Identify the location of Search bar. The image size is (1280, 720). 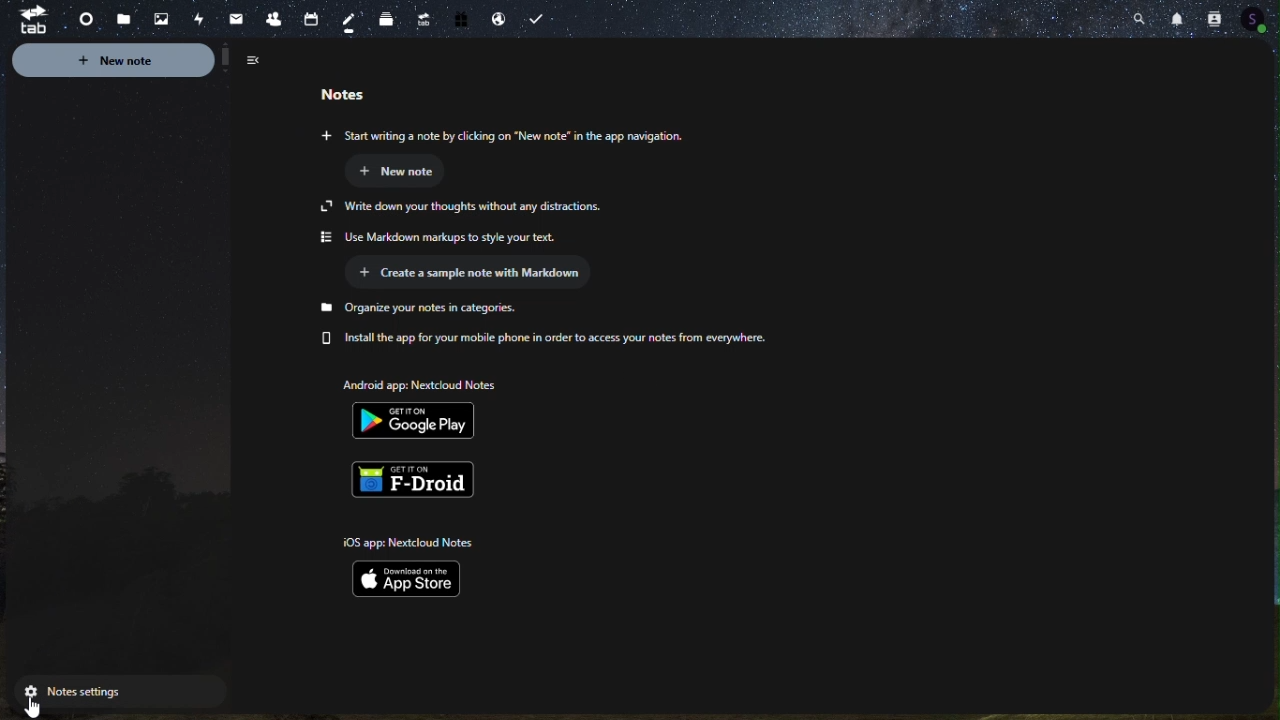
(1138, 16).